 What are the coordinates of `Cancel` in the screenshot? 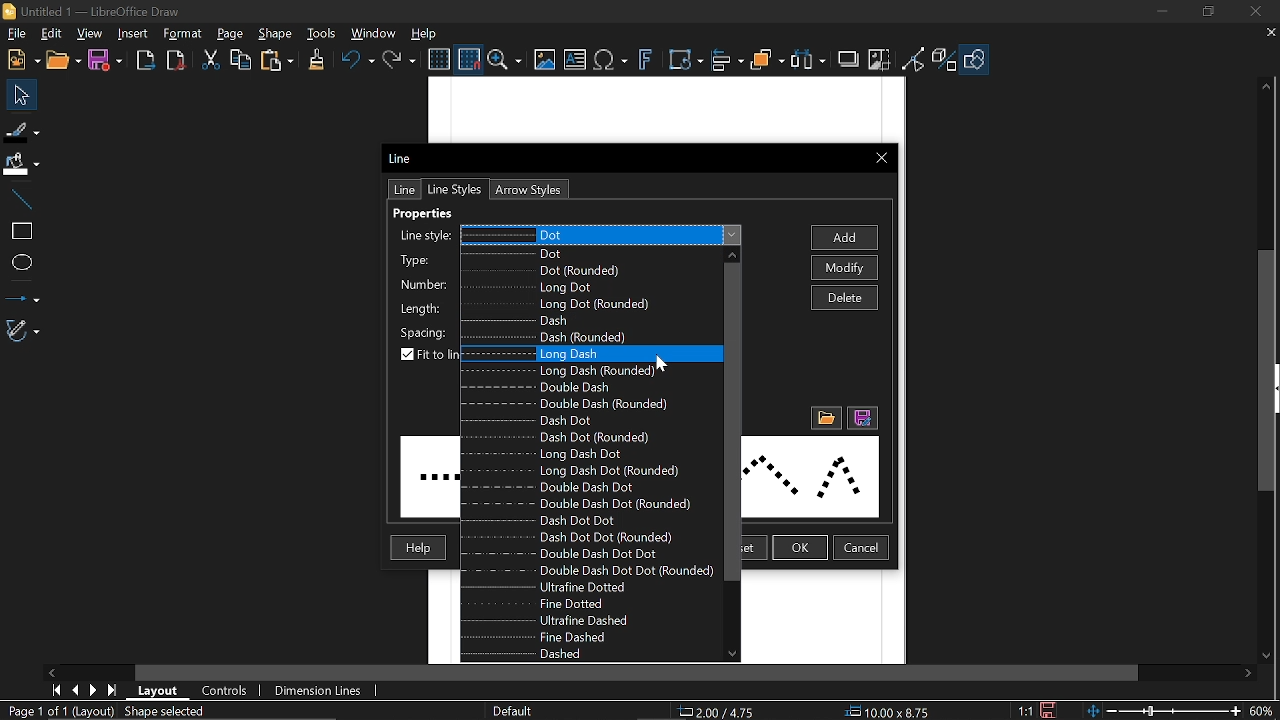 It's located at (863, 548).